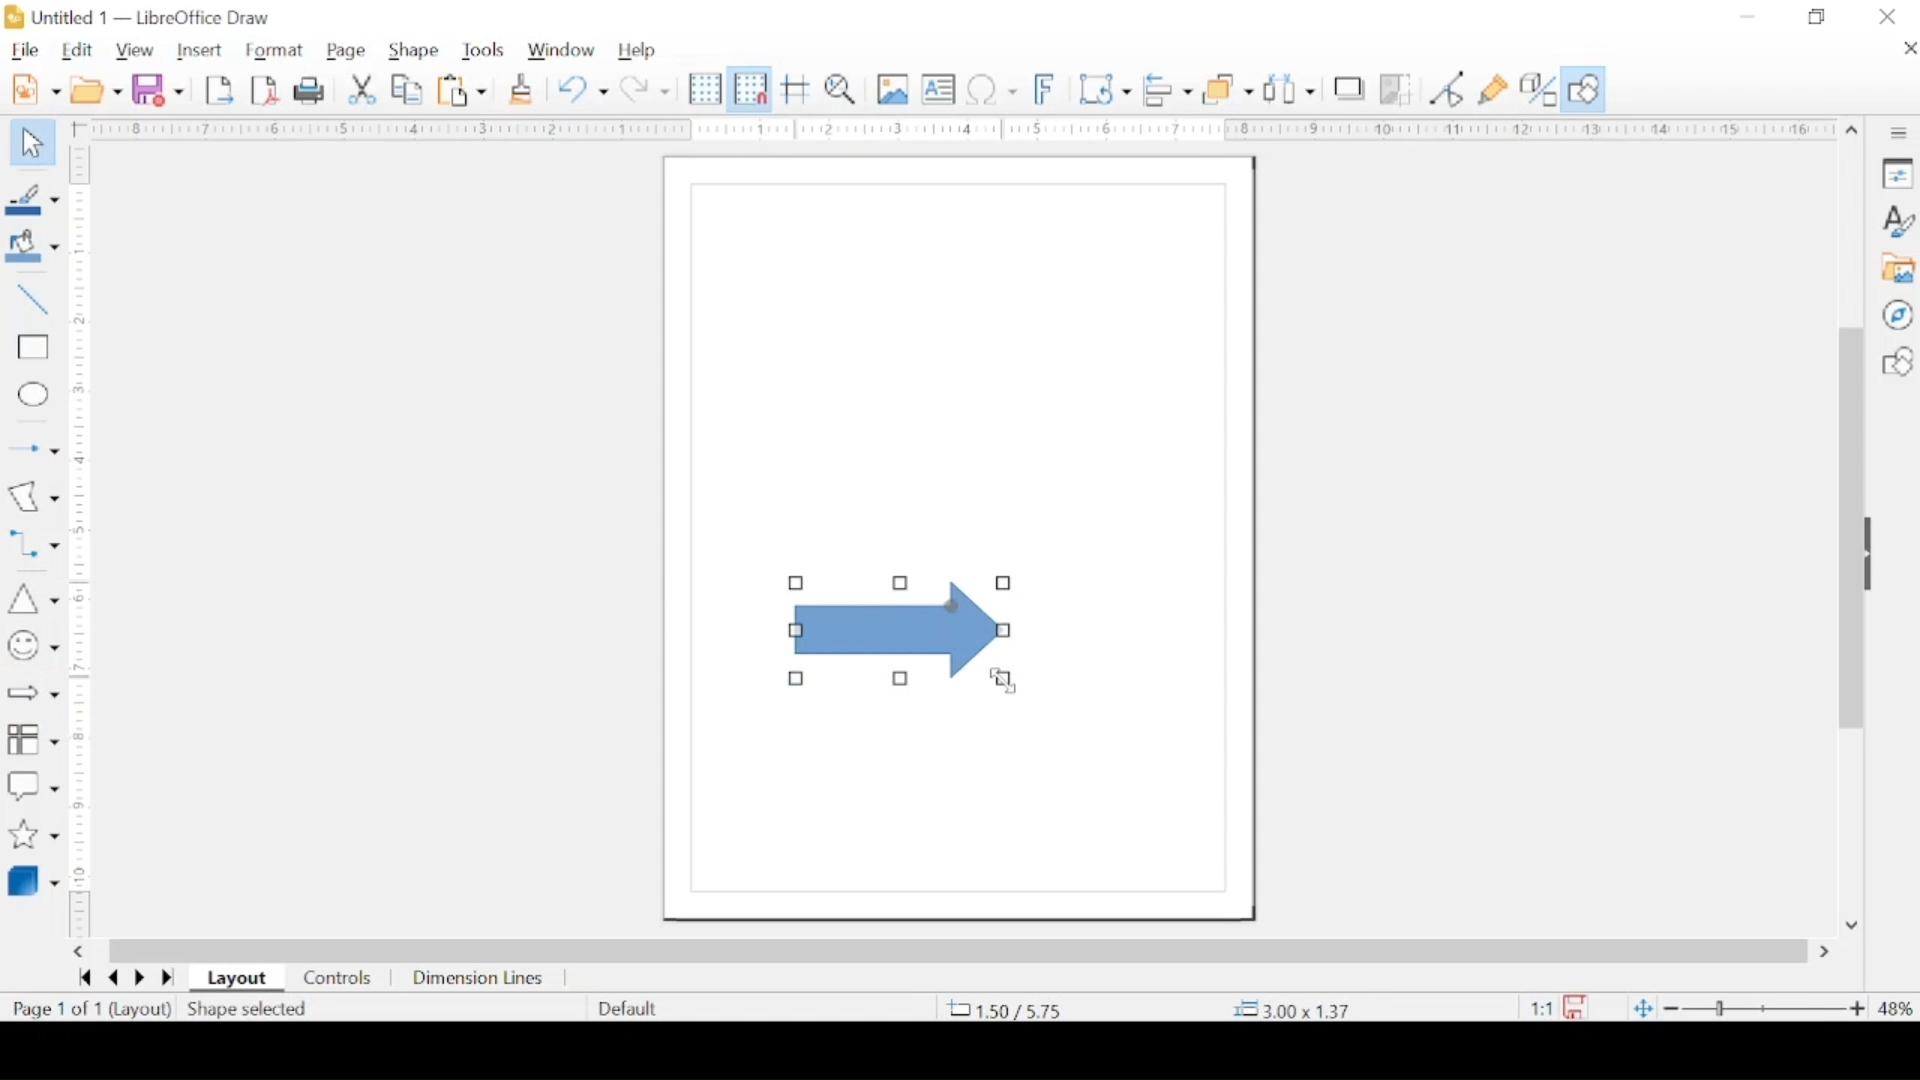  What do you see at coordinates (1538, 88) in the screenshot?
I see `toggle extrusion` at bounding box center [1538, 88].